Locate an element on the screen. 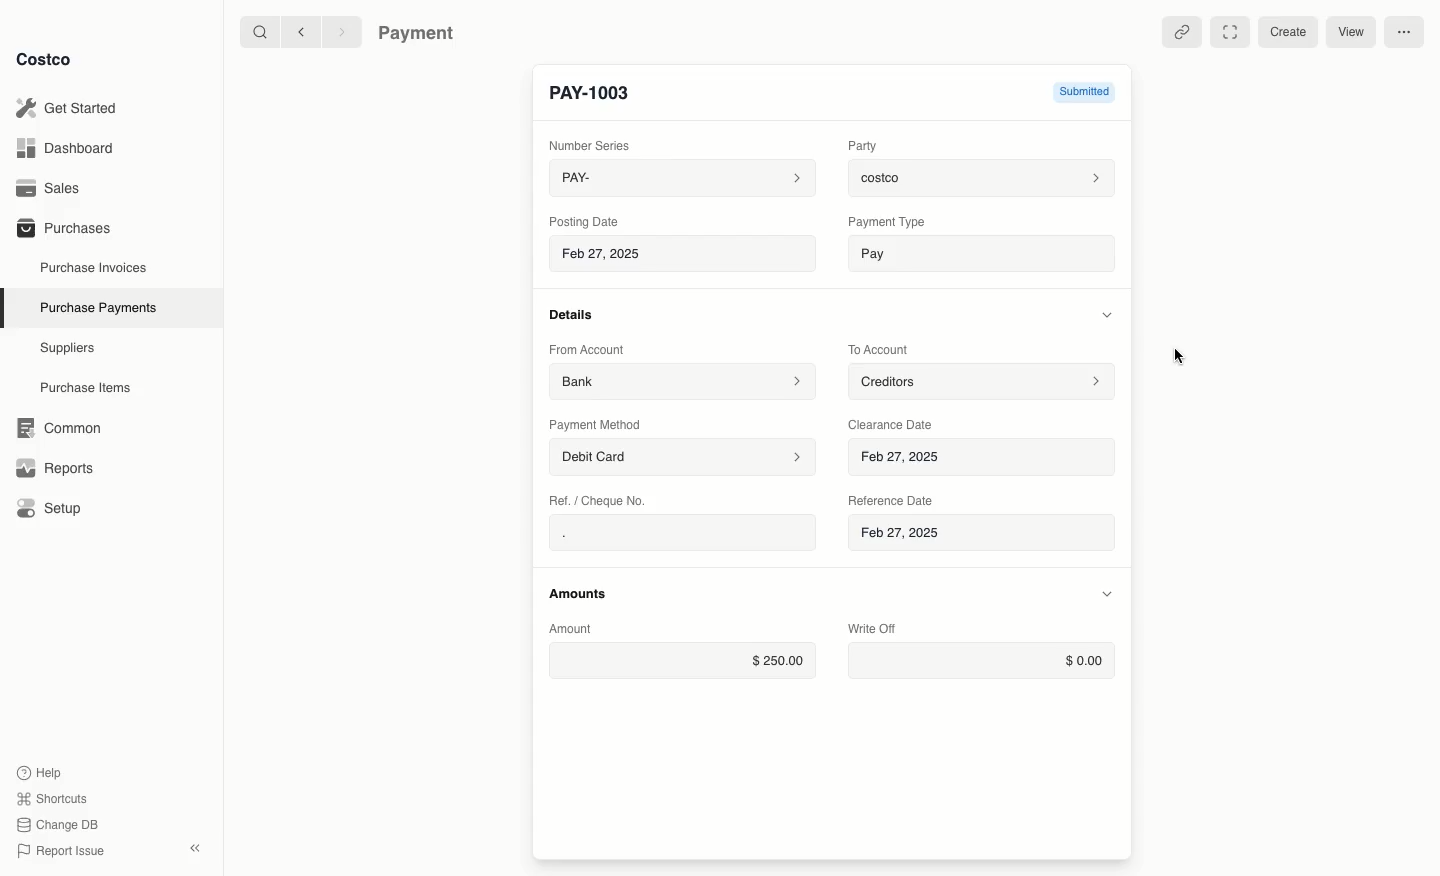  costco is located at coordinates (980, 175).